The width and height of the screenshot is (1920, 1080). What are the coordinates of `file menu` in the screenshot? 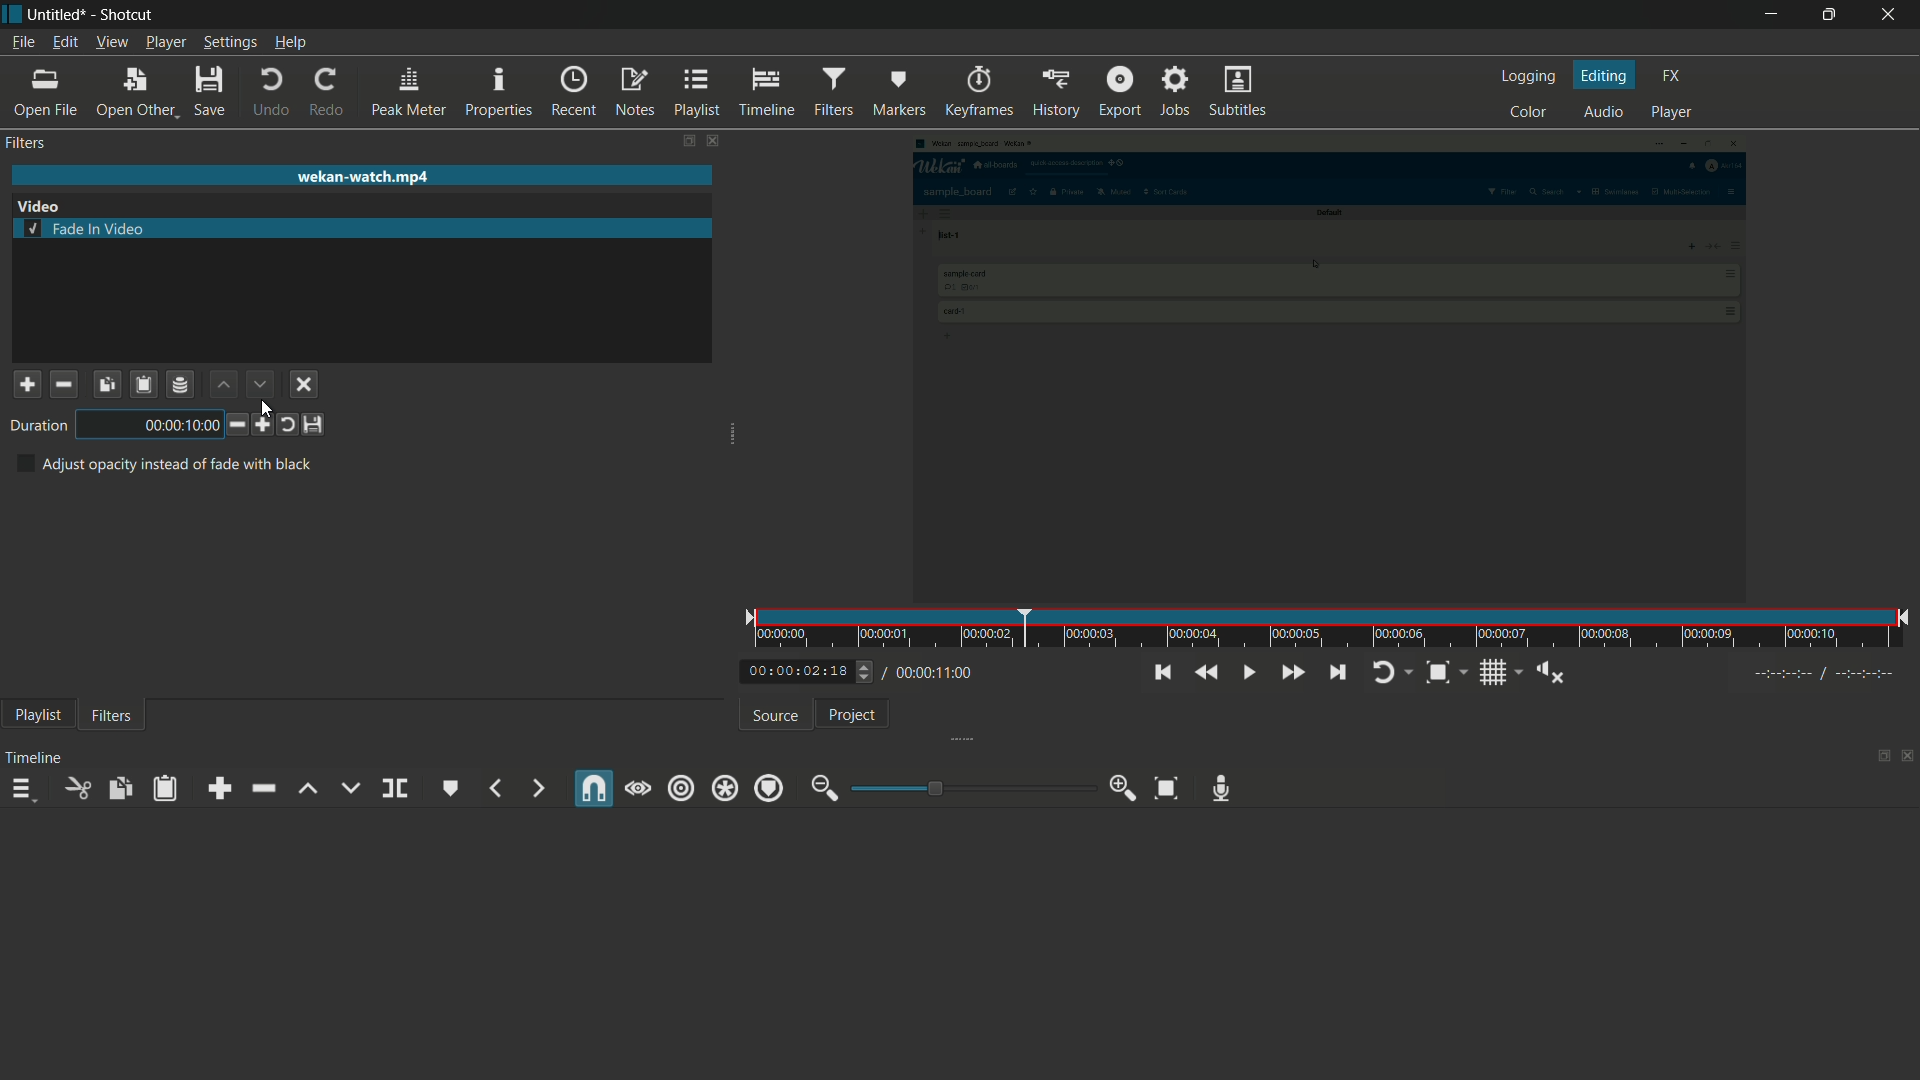 It's located at (21, 43).